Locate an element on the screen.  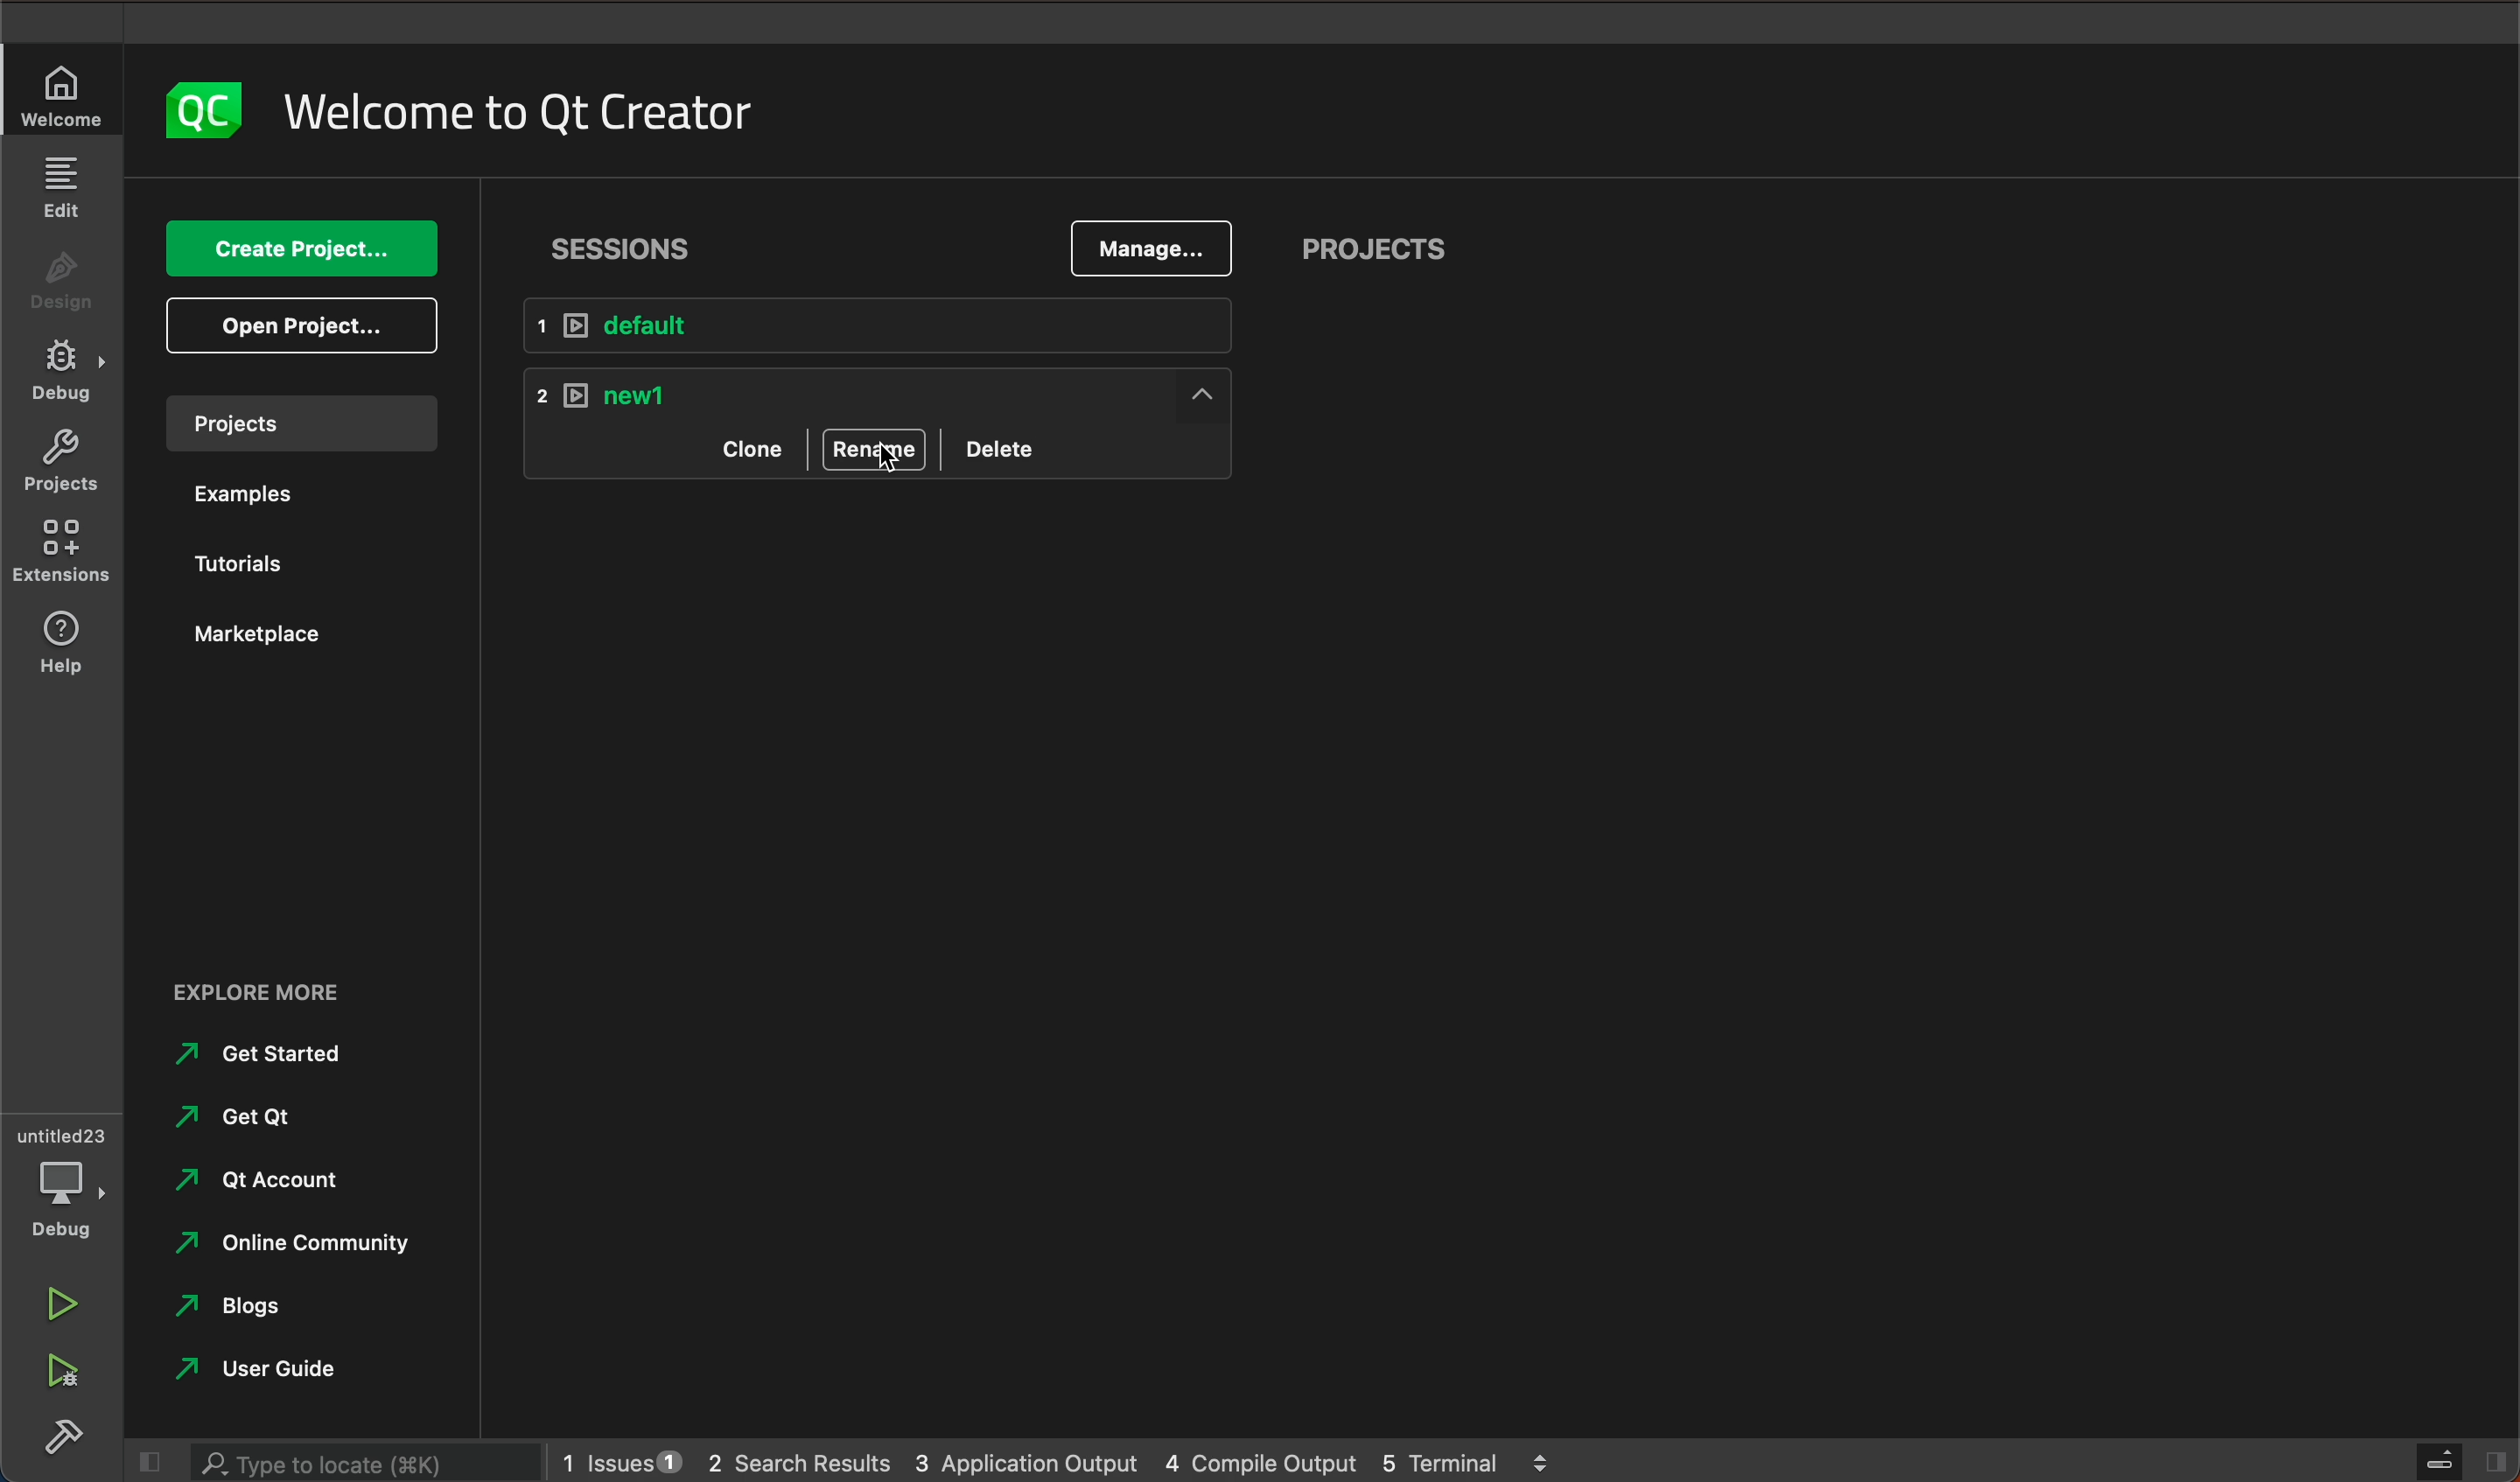
qt account is located at coordinates (276, 1177).